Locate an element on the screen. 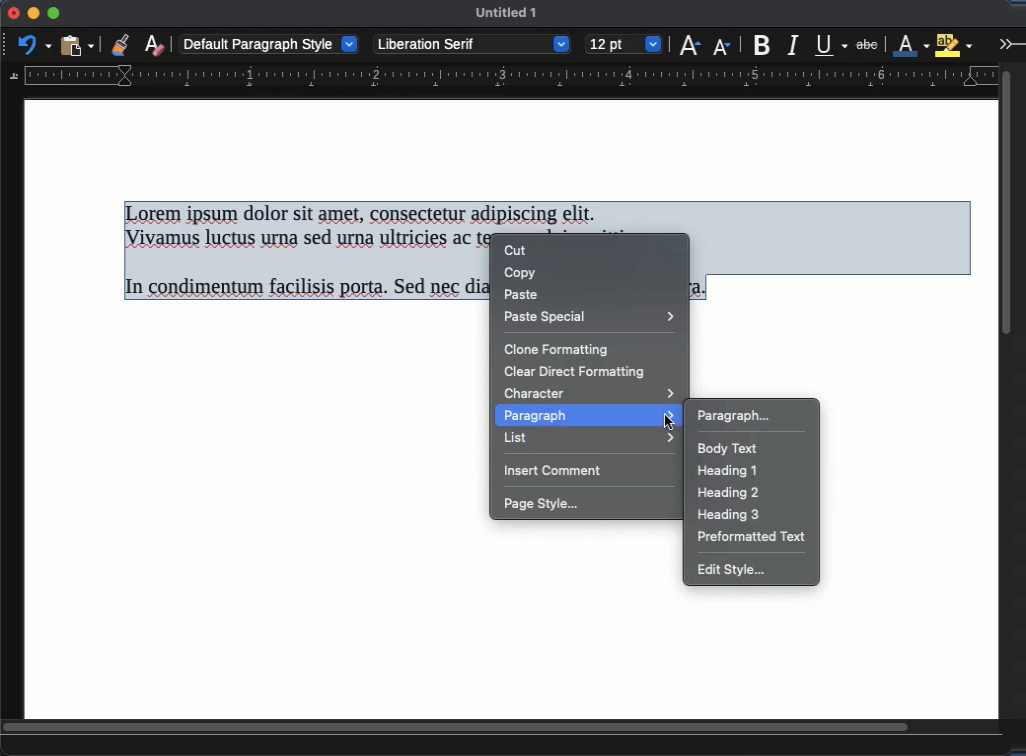  body text is located at coordinates (730, 449).